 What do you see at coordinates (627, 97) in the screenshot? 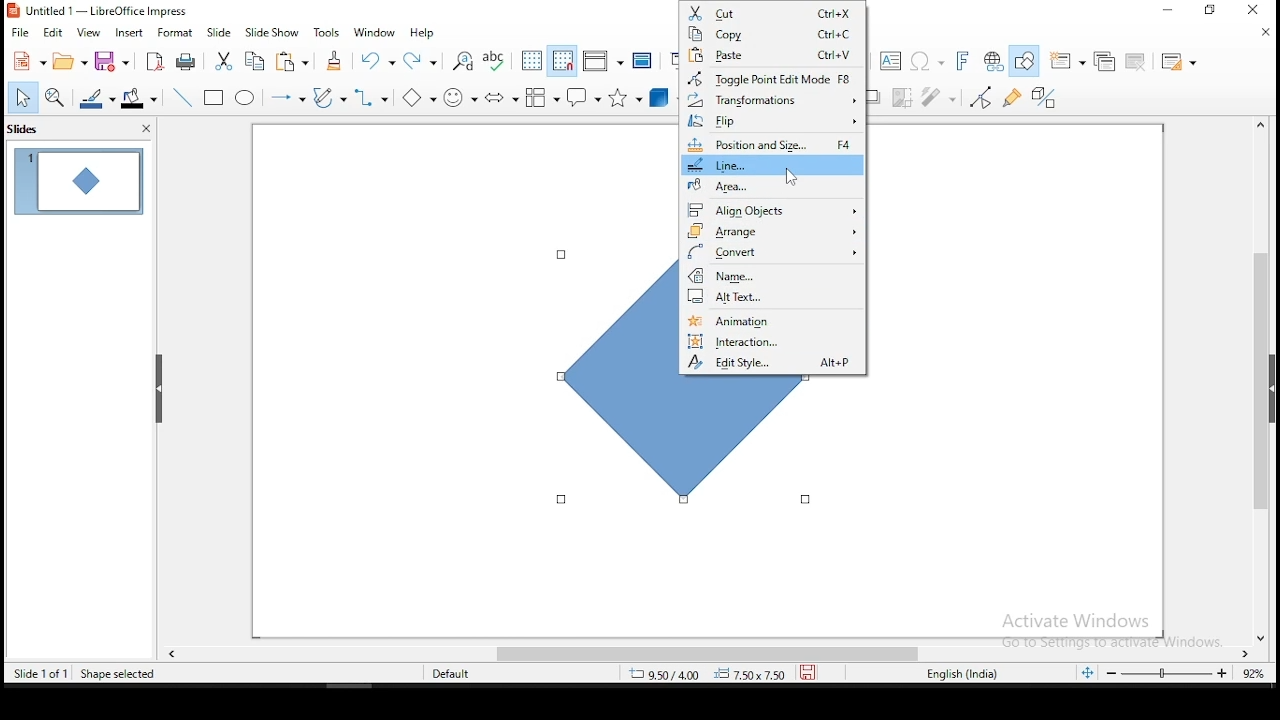
I see `stars and banners` at bounding box center [627, 97].